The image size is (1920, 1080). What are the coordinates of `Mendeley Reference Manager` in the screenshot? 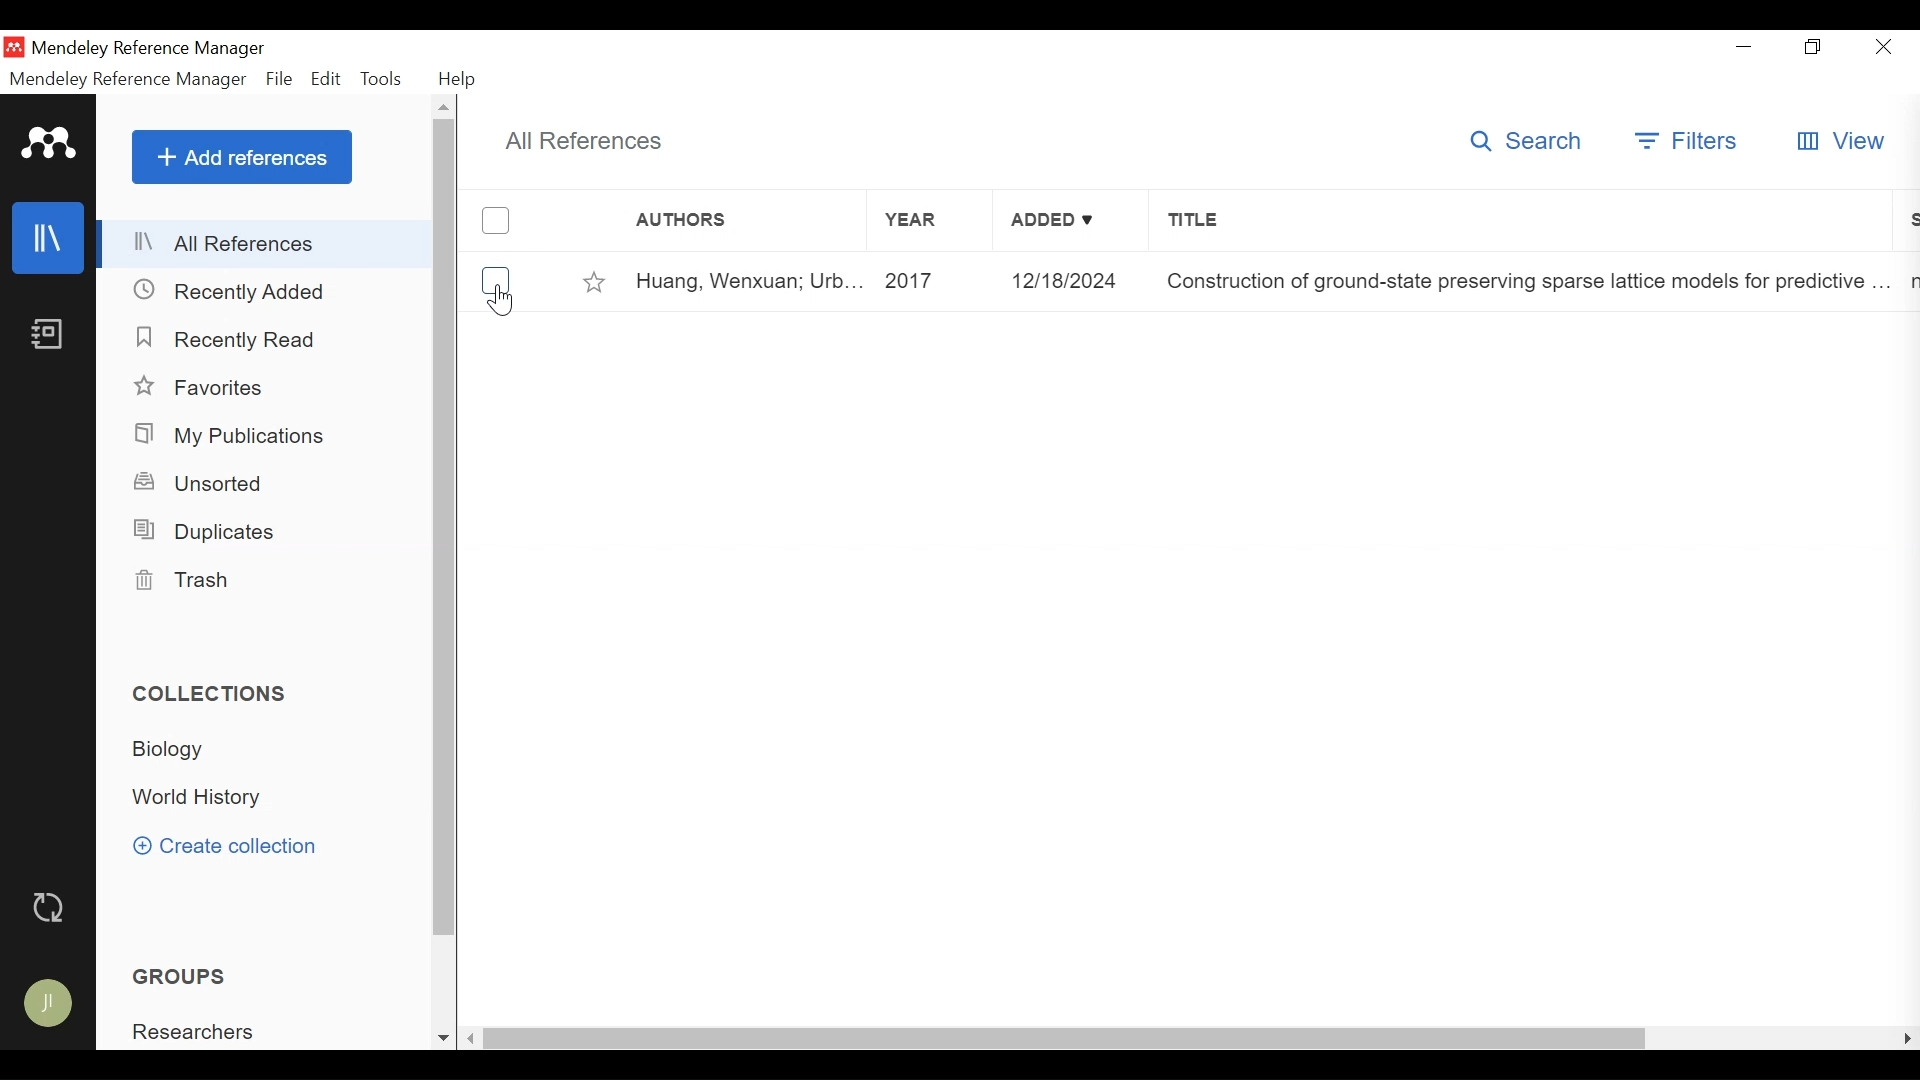 It's located at (127, 80).